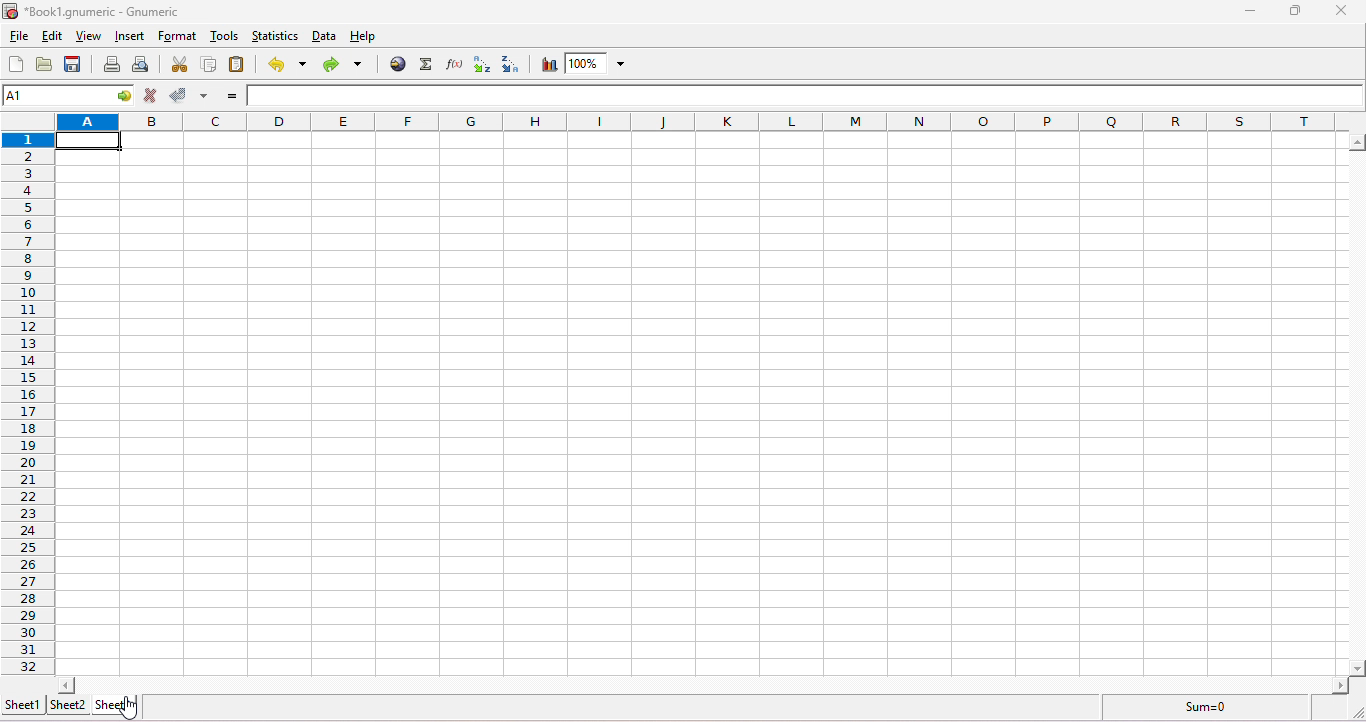  I want to click on column headings, so click(705, 121).